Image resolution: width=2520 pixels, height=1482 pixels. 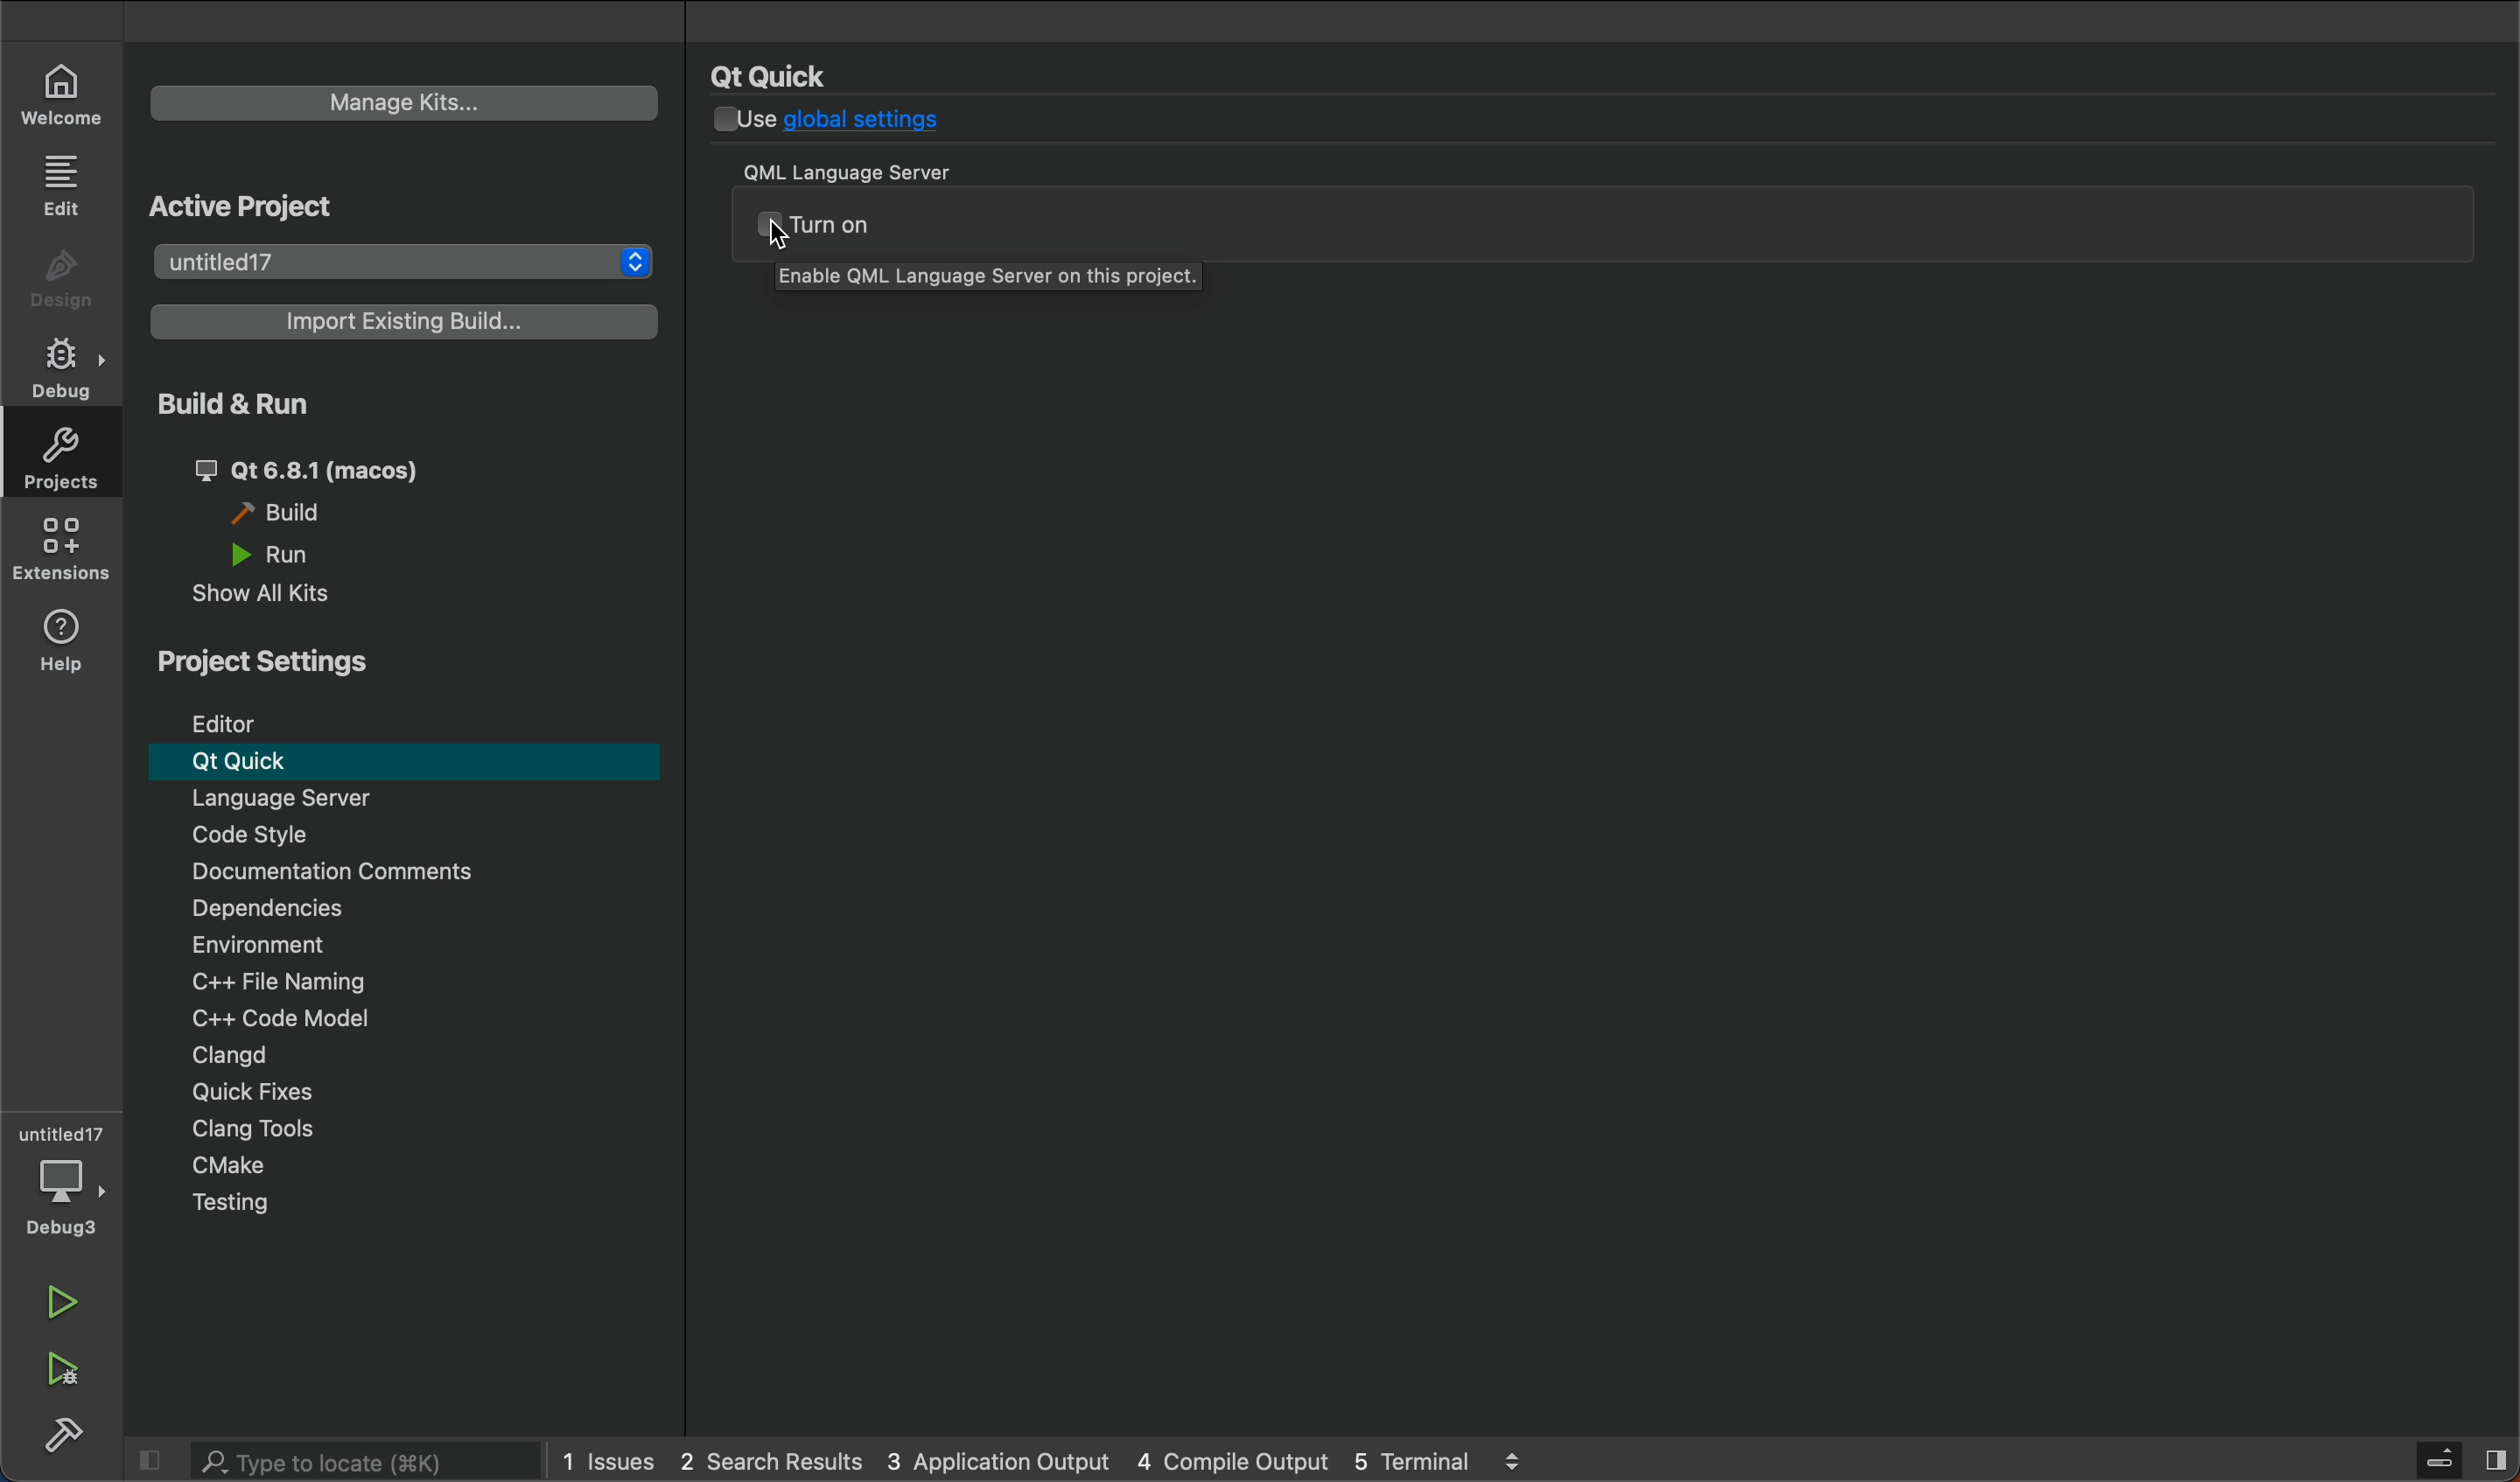 I want to click on show all kits, so click(x=268, y=600).